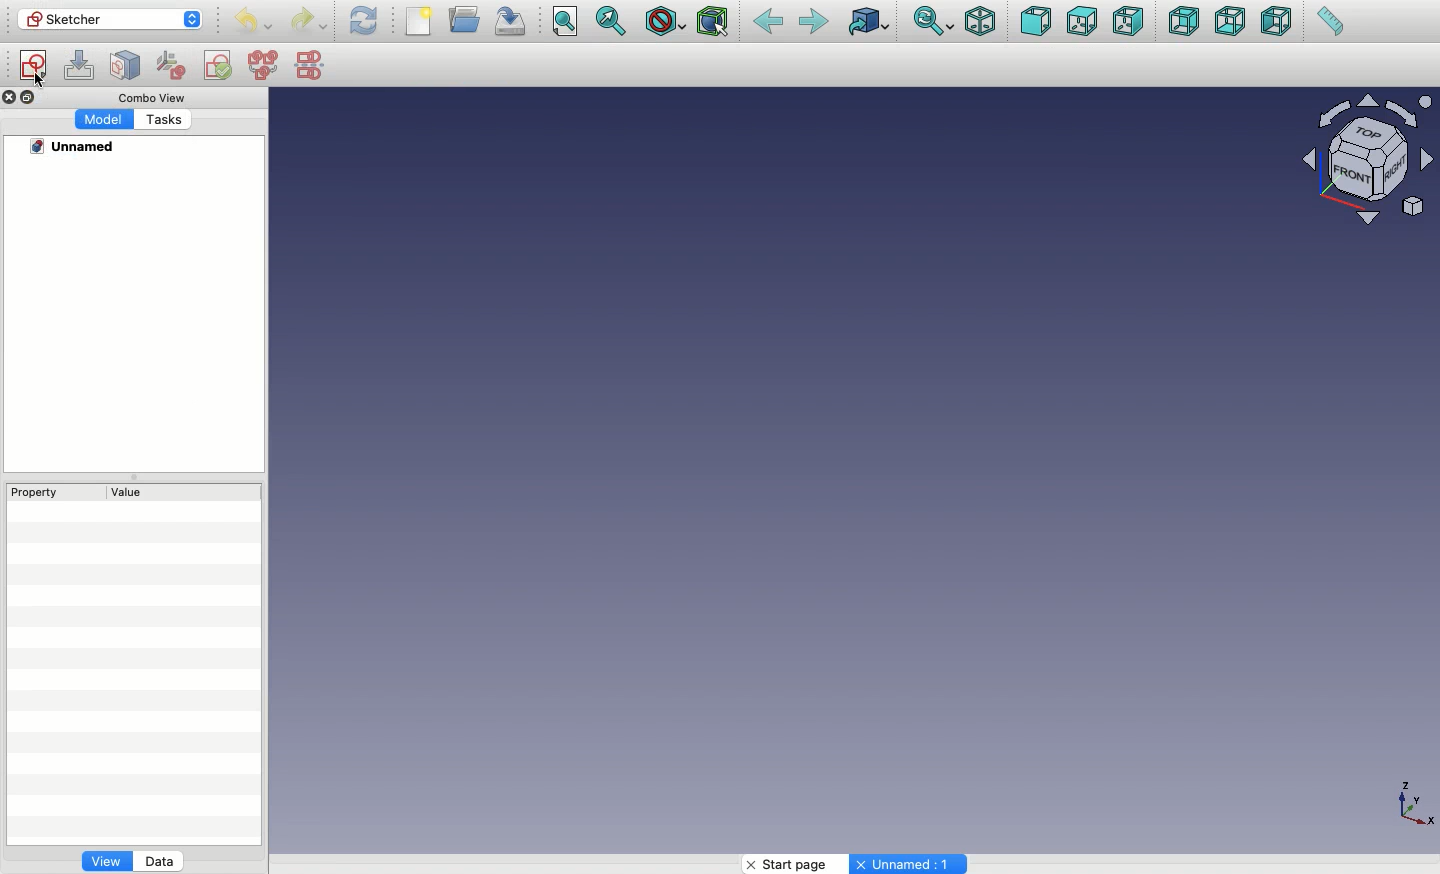  Describe the element at coordinates (421, 21) in the screenshot. I see `New` at that location.